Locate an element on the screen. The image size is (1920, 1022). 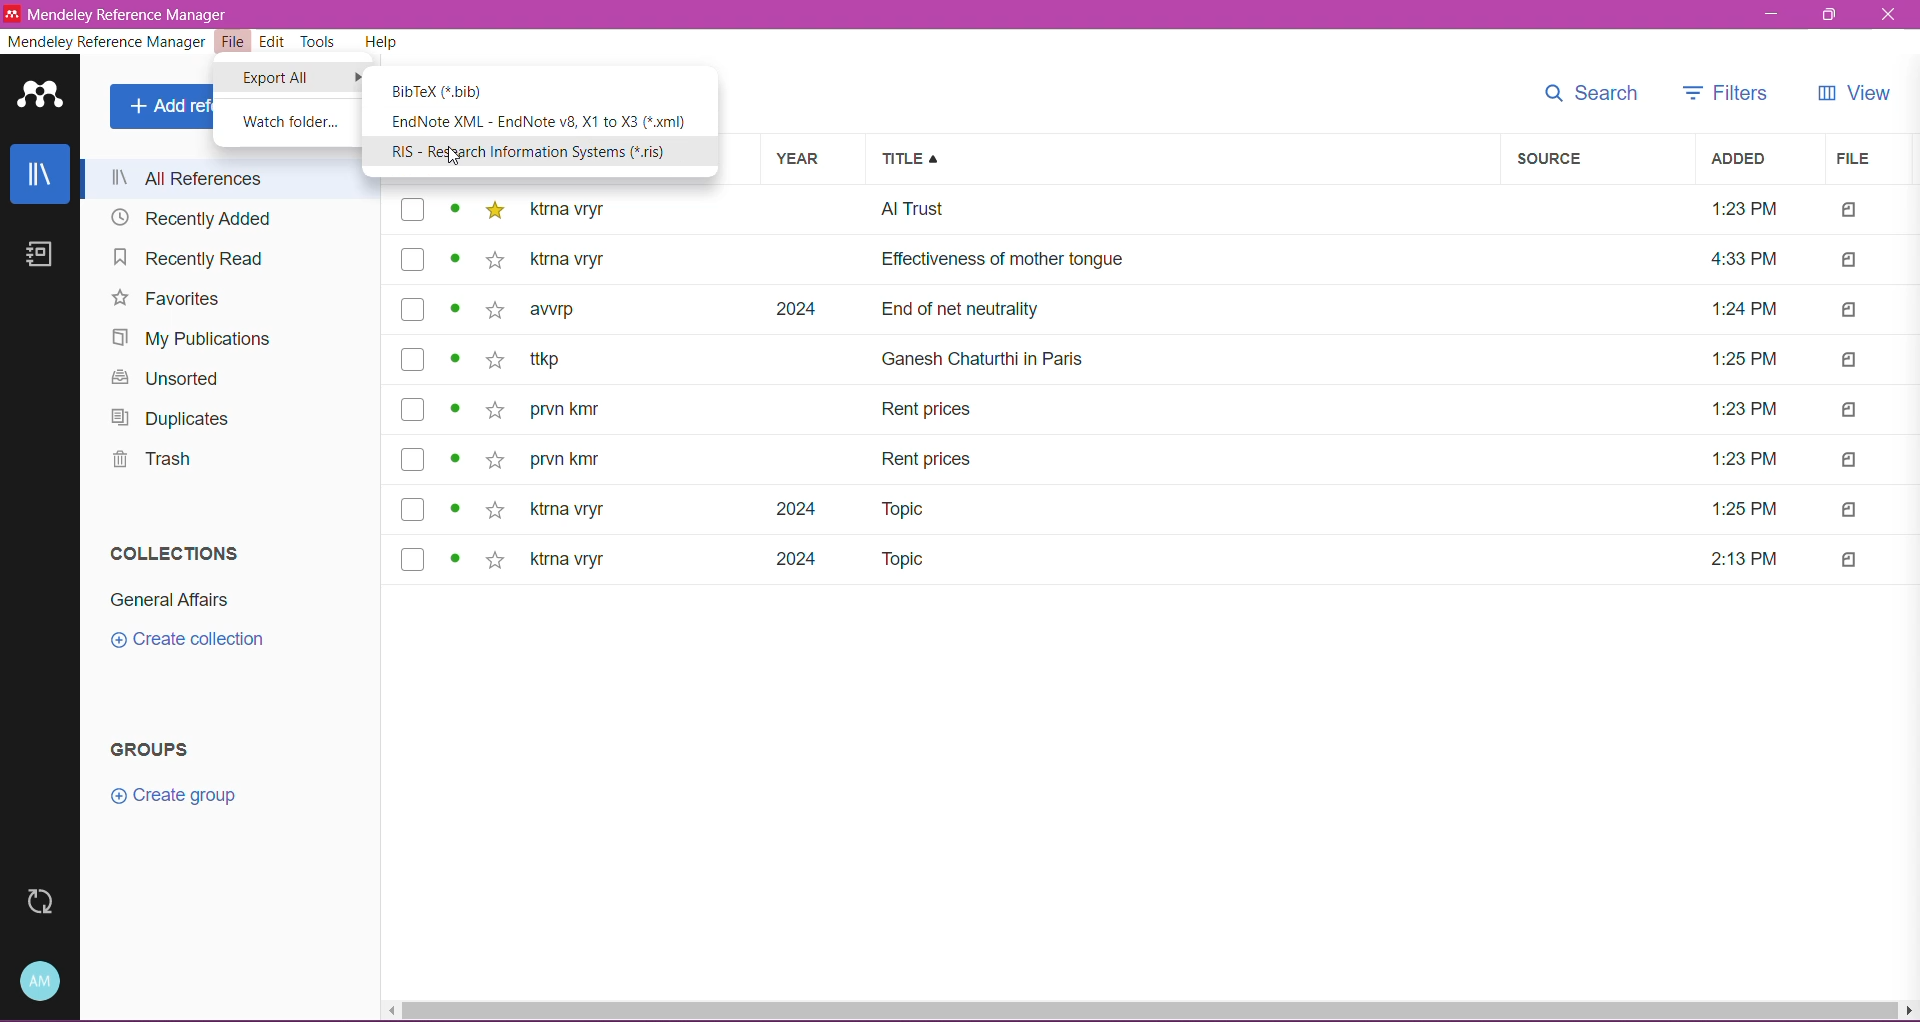
ktrna vryr 2024 Topic 1:25 PM is located at coordinates (1155, 509).